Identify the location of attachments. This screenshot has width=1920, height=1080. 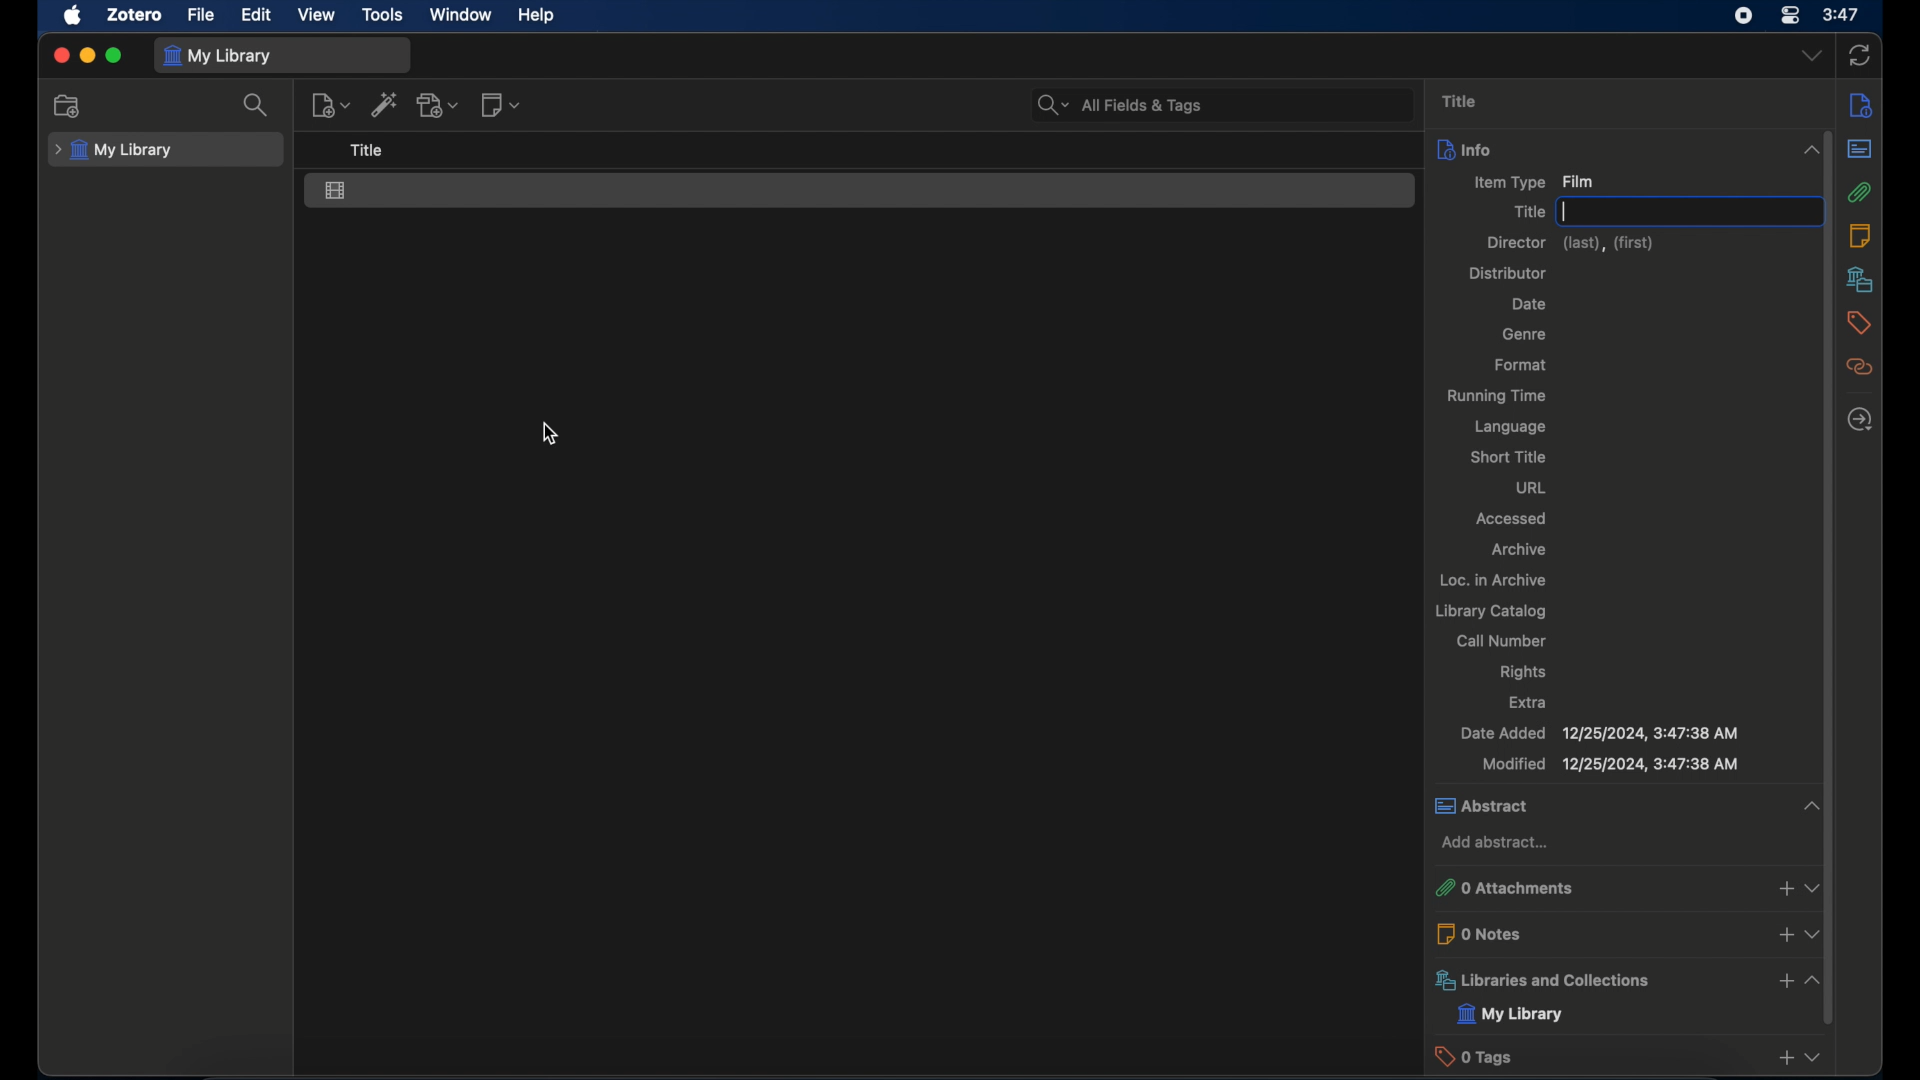
(1861, 192).